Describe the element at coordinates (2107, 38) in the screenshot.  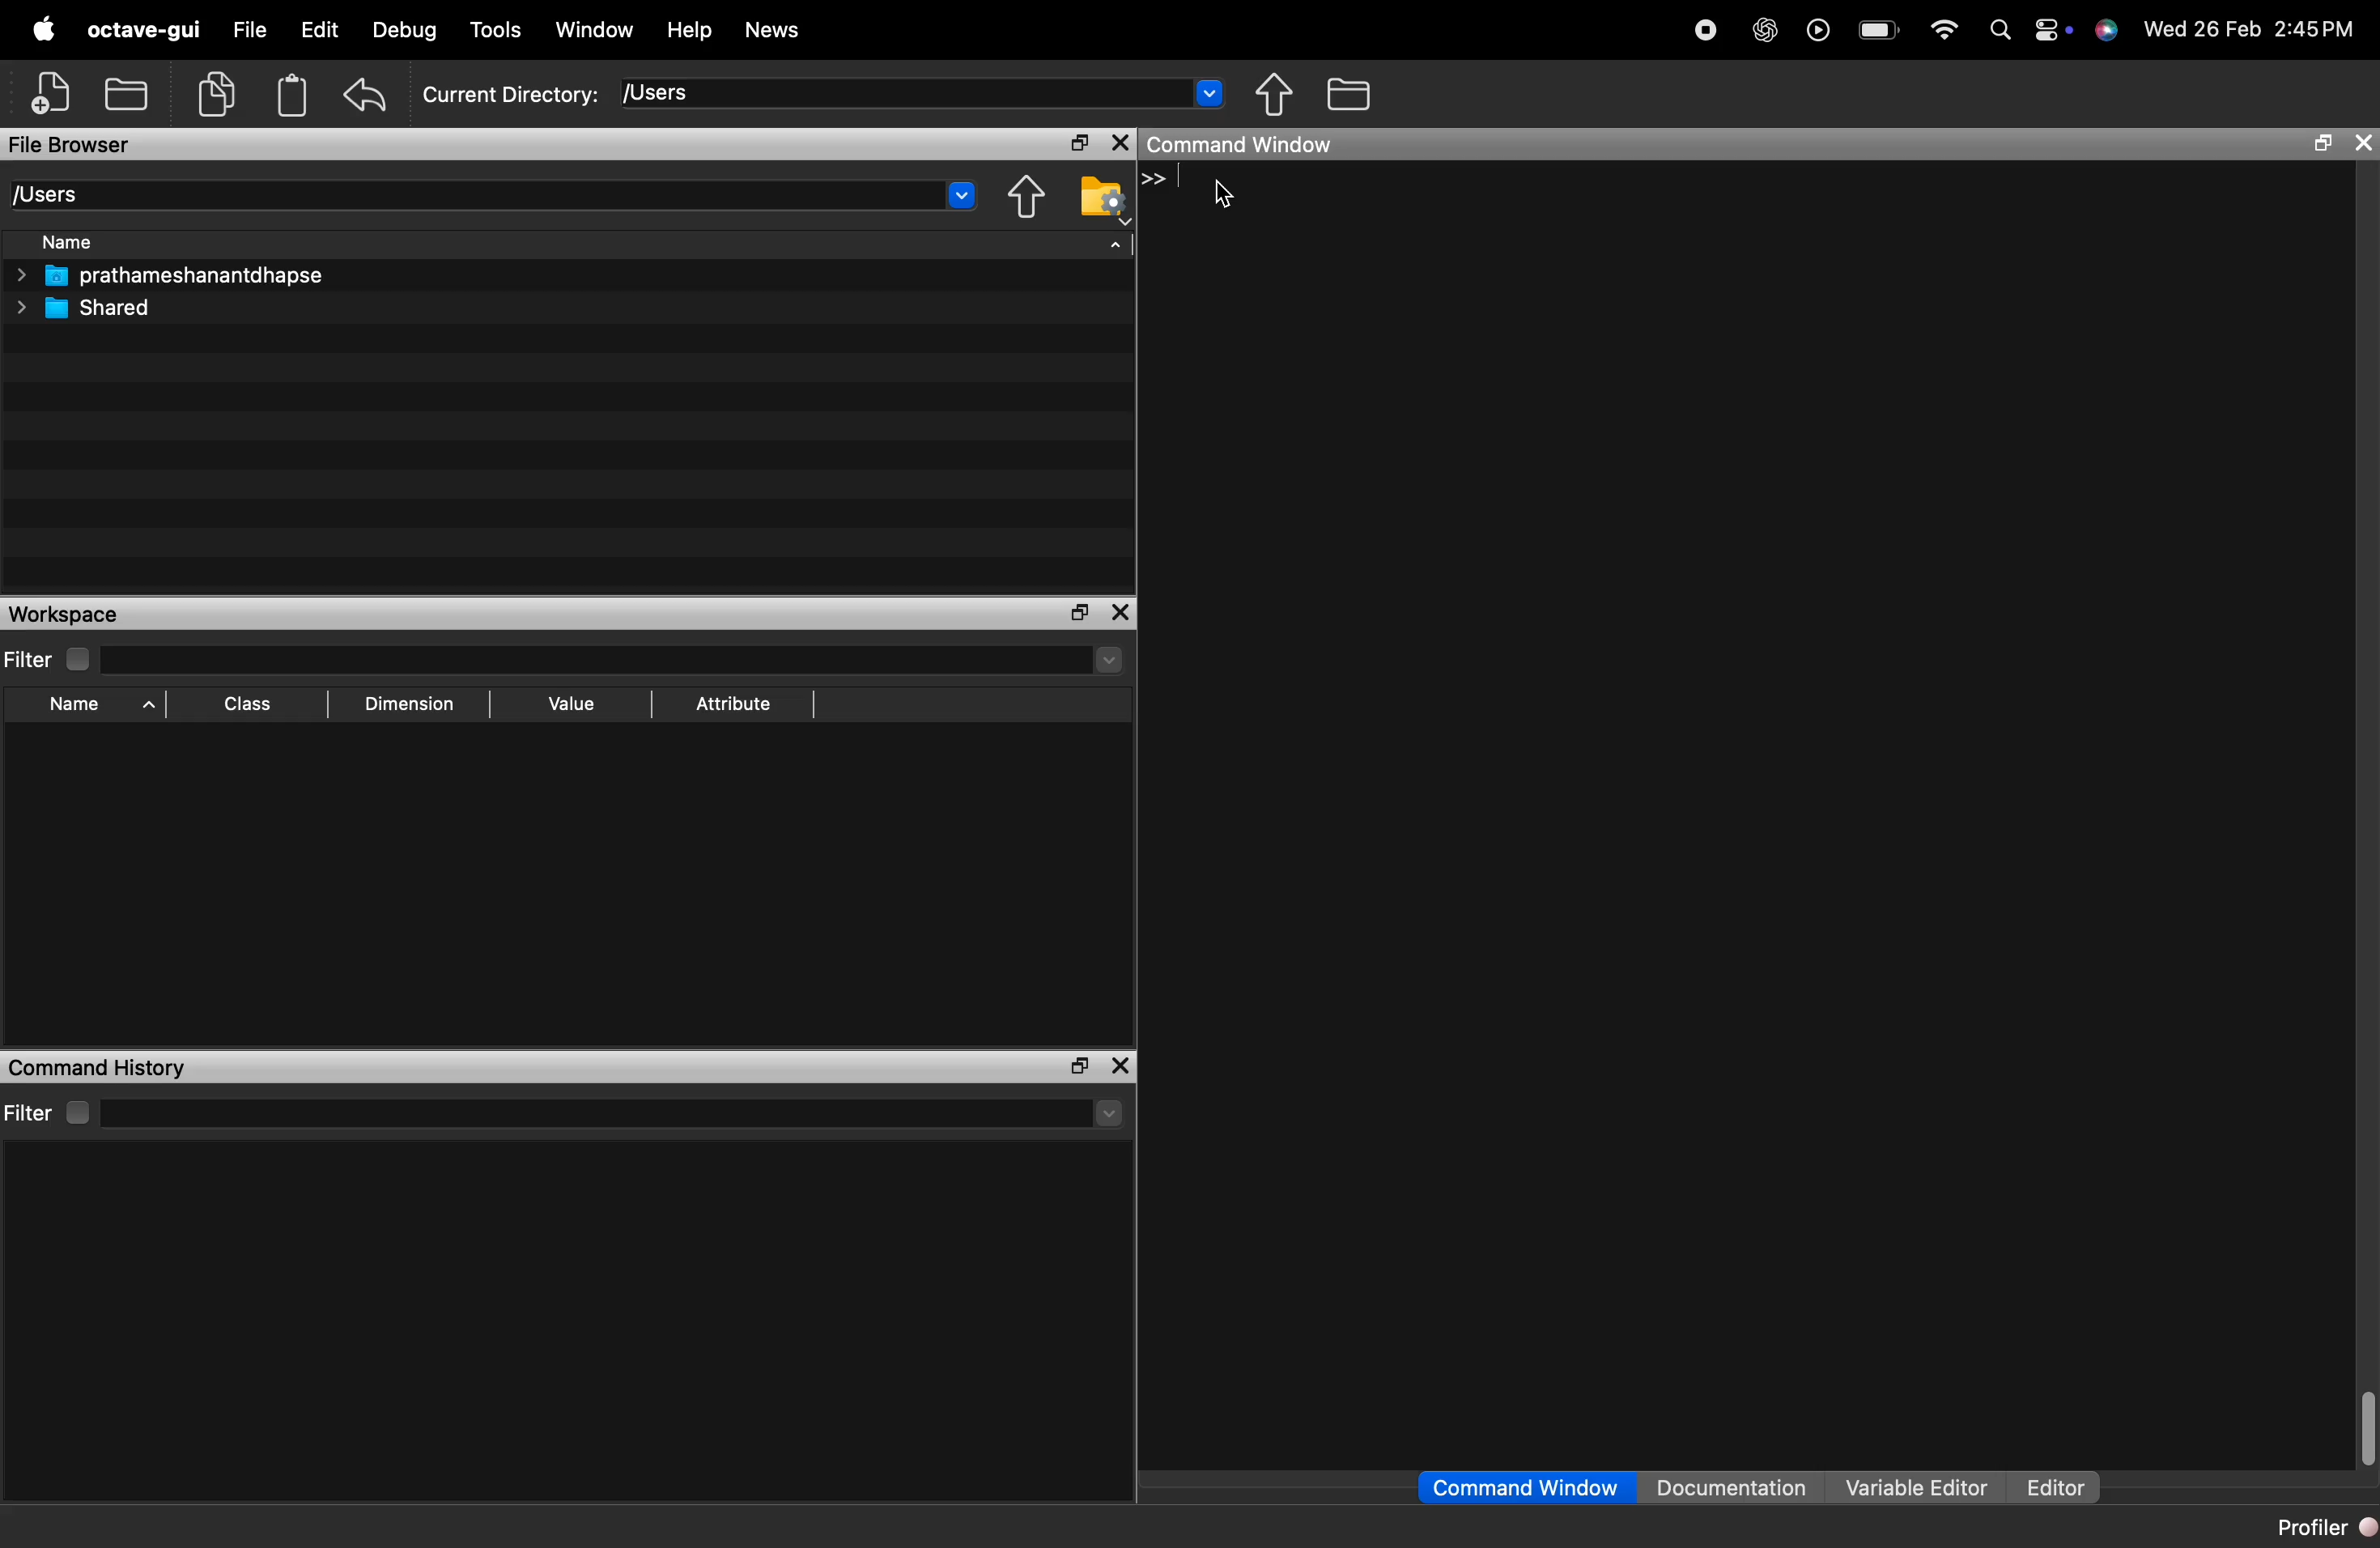
I see `siri` at that location.